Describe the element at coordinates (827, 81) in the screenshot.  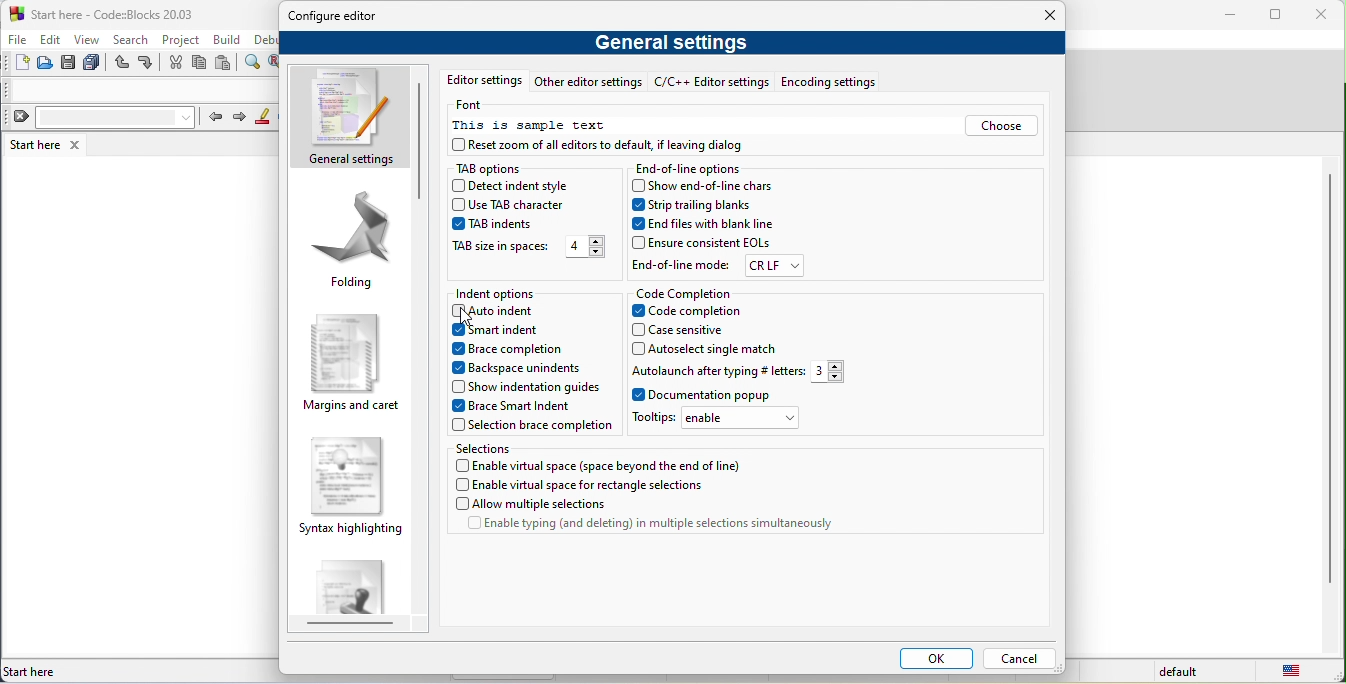
I see `encoding setting` at that location.